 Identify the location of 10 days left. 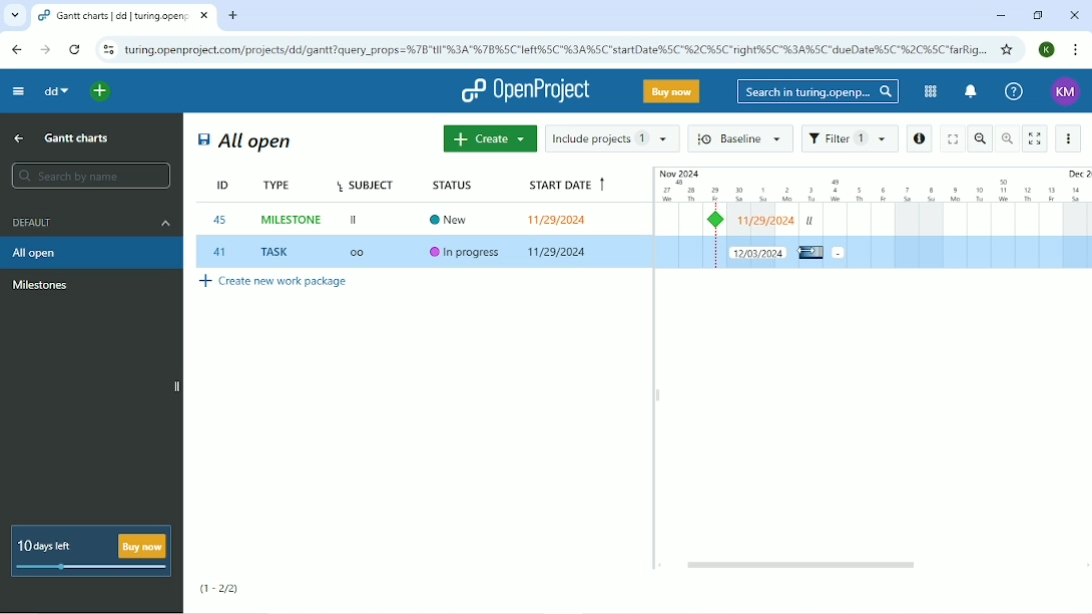
(89, 551).